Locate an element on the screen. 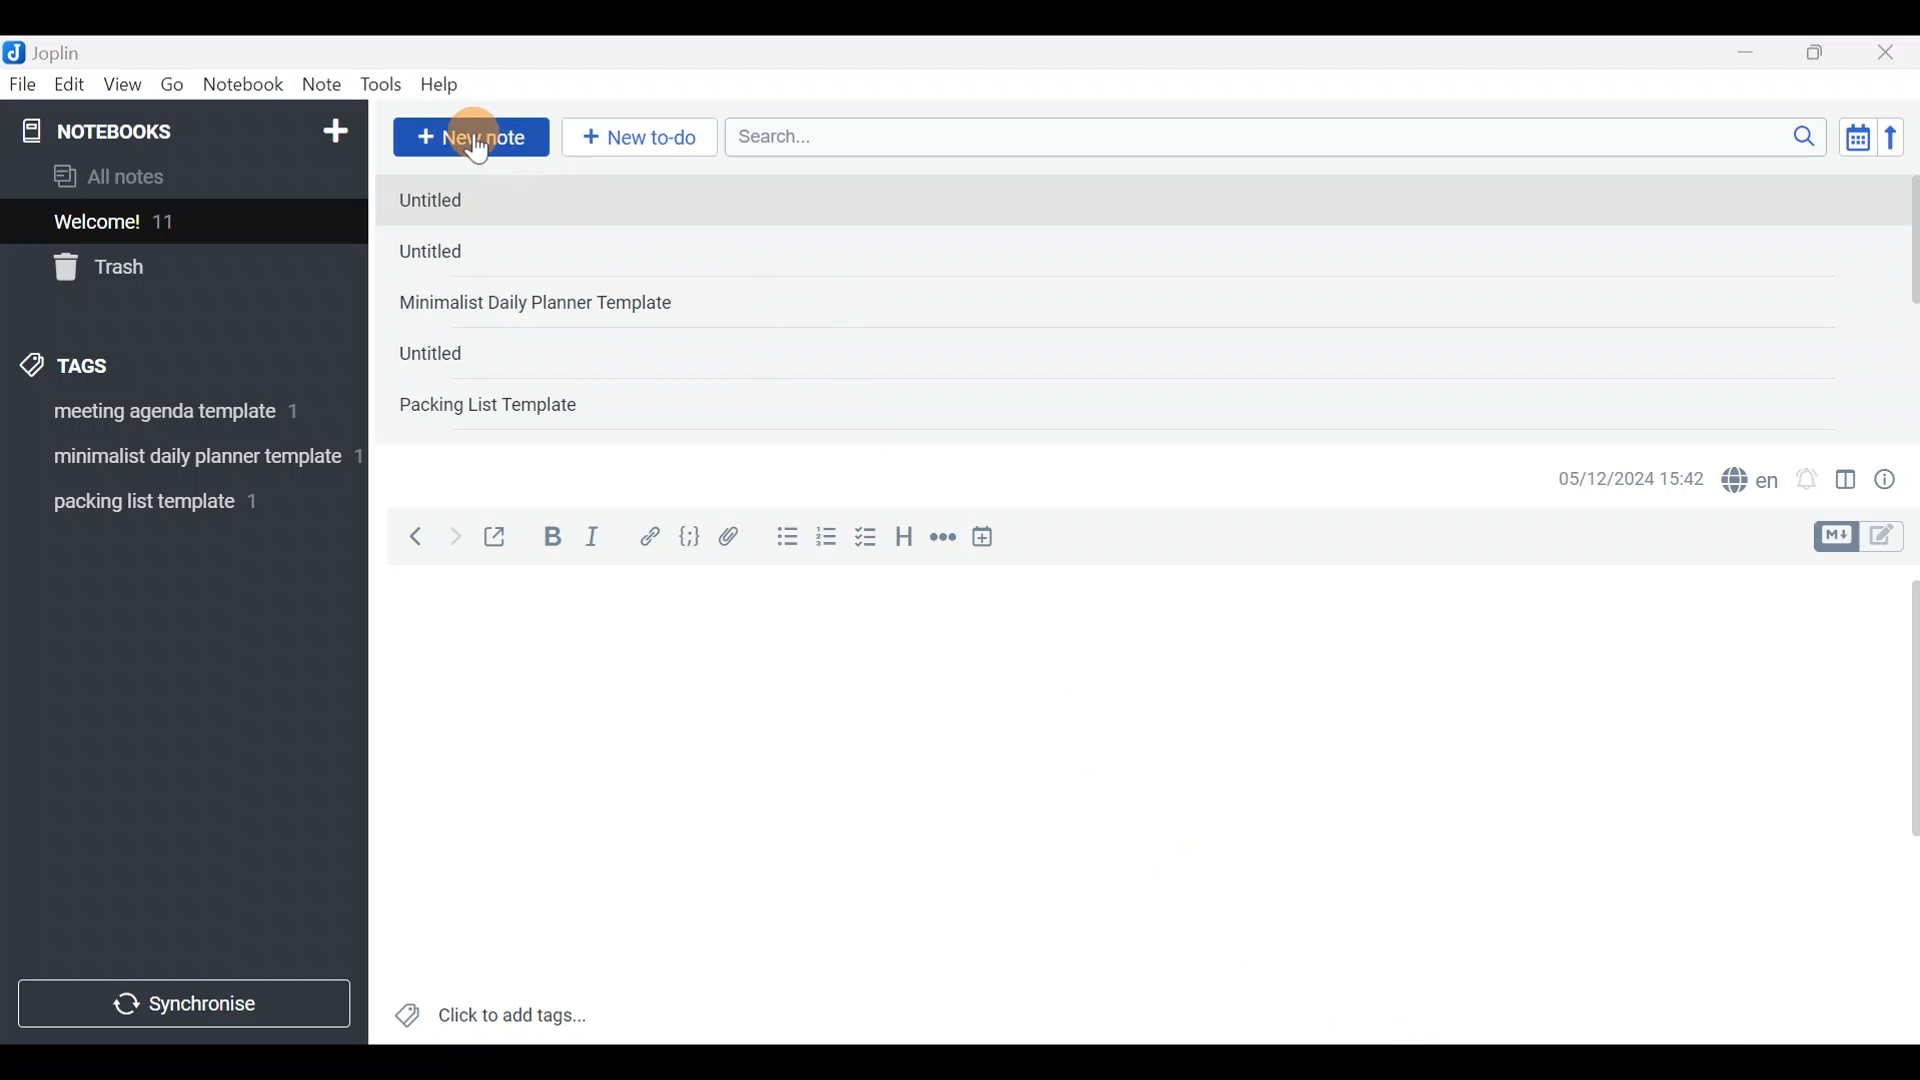  Tags is located at coordinates (112, 362).